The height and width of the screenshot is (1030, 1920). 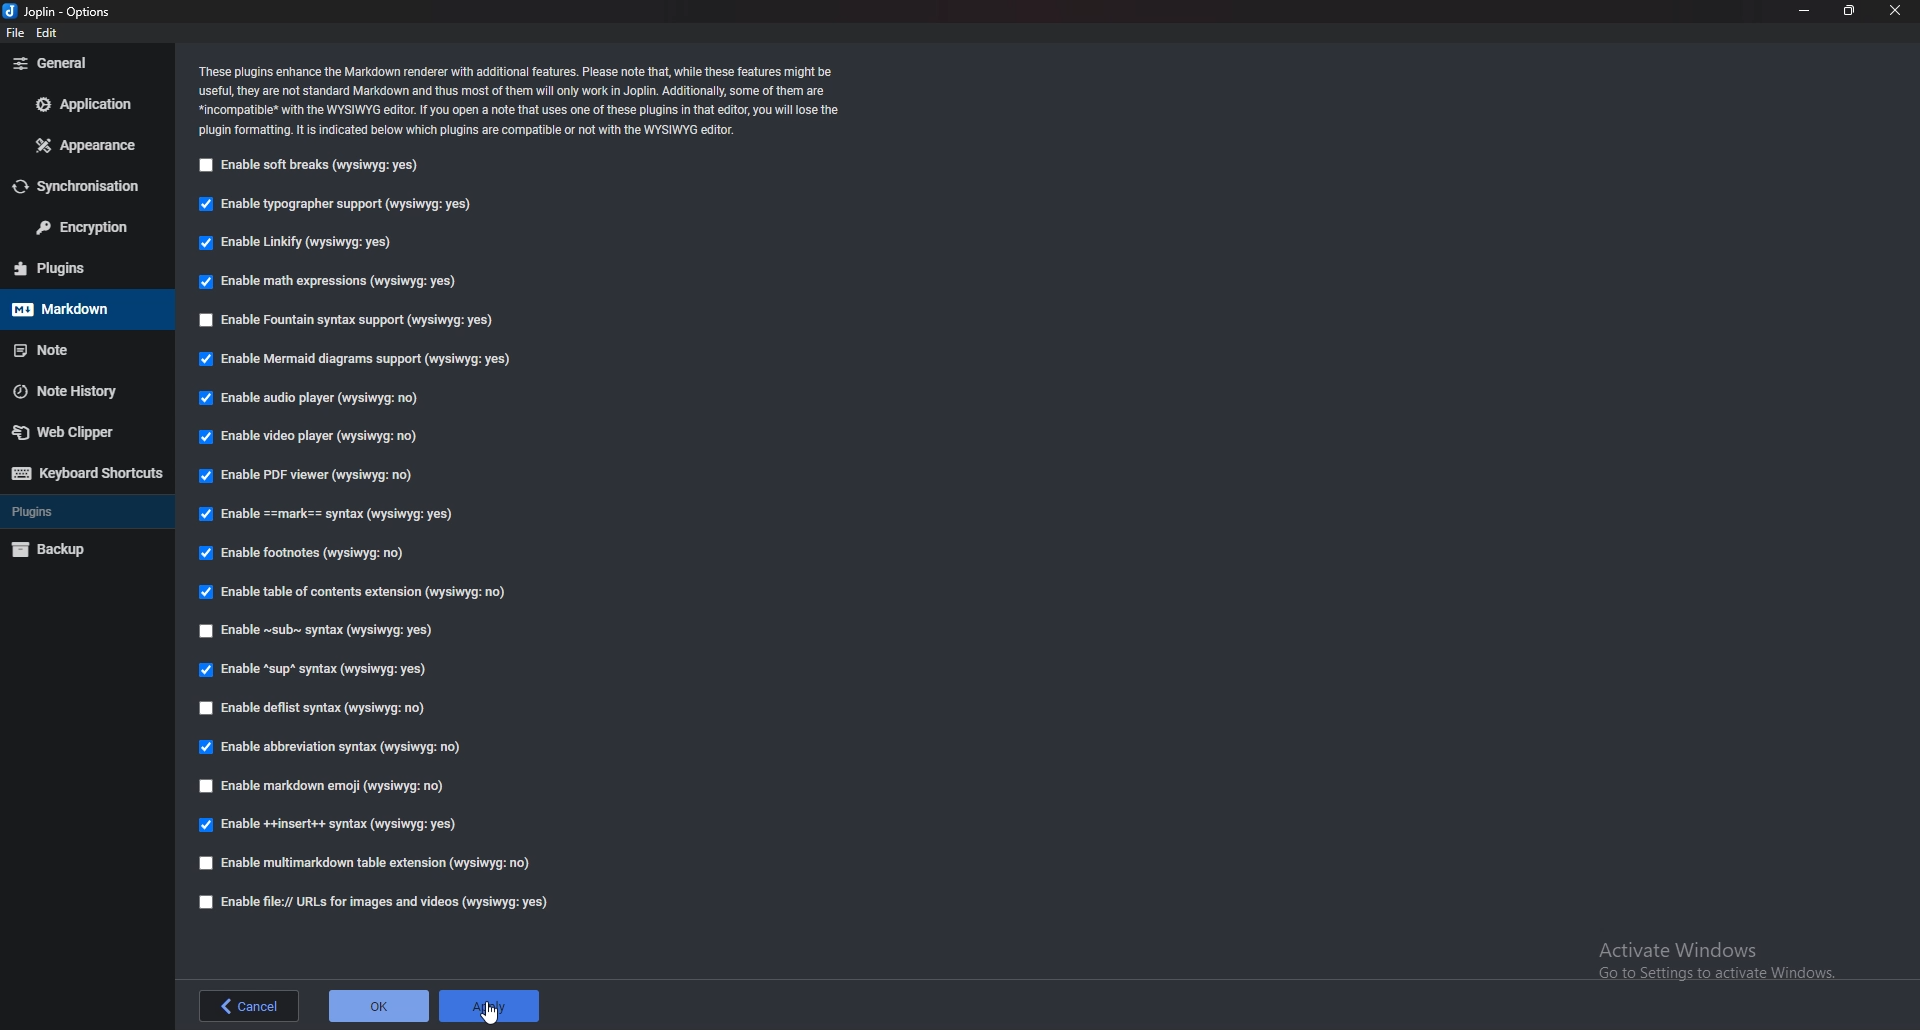 What do you see at coordinates (85, 145) in the screenshot?
I see `appearance` at bounding box center [85, 145].